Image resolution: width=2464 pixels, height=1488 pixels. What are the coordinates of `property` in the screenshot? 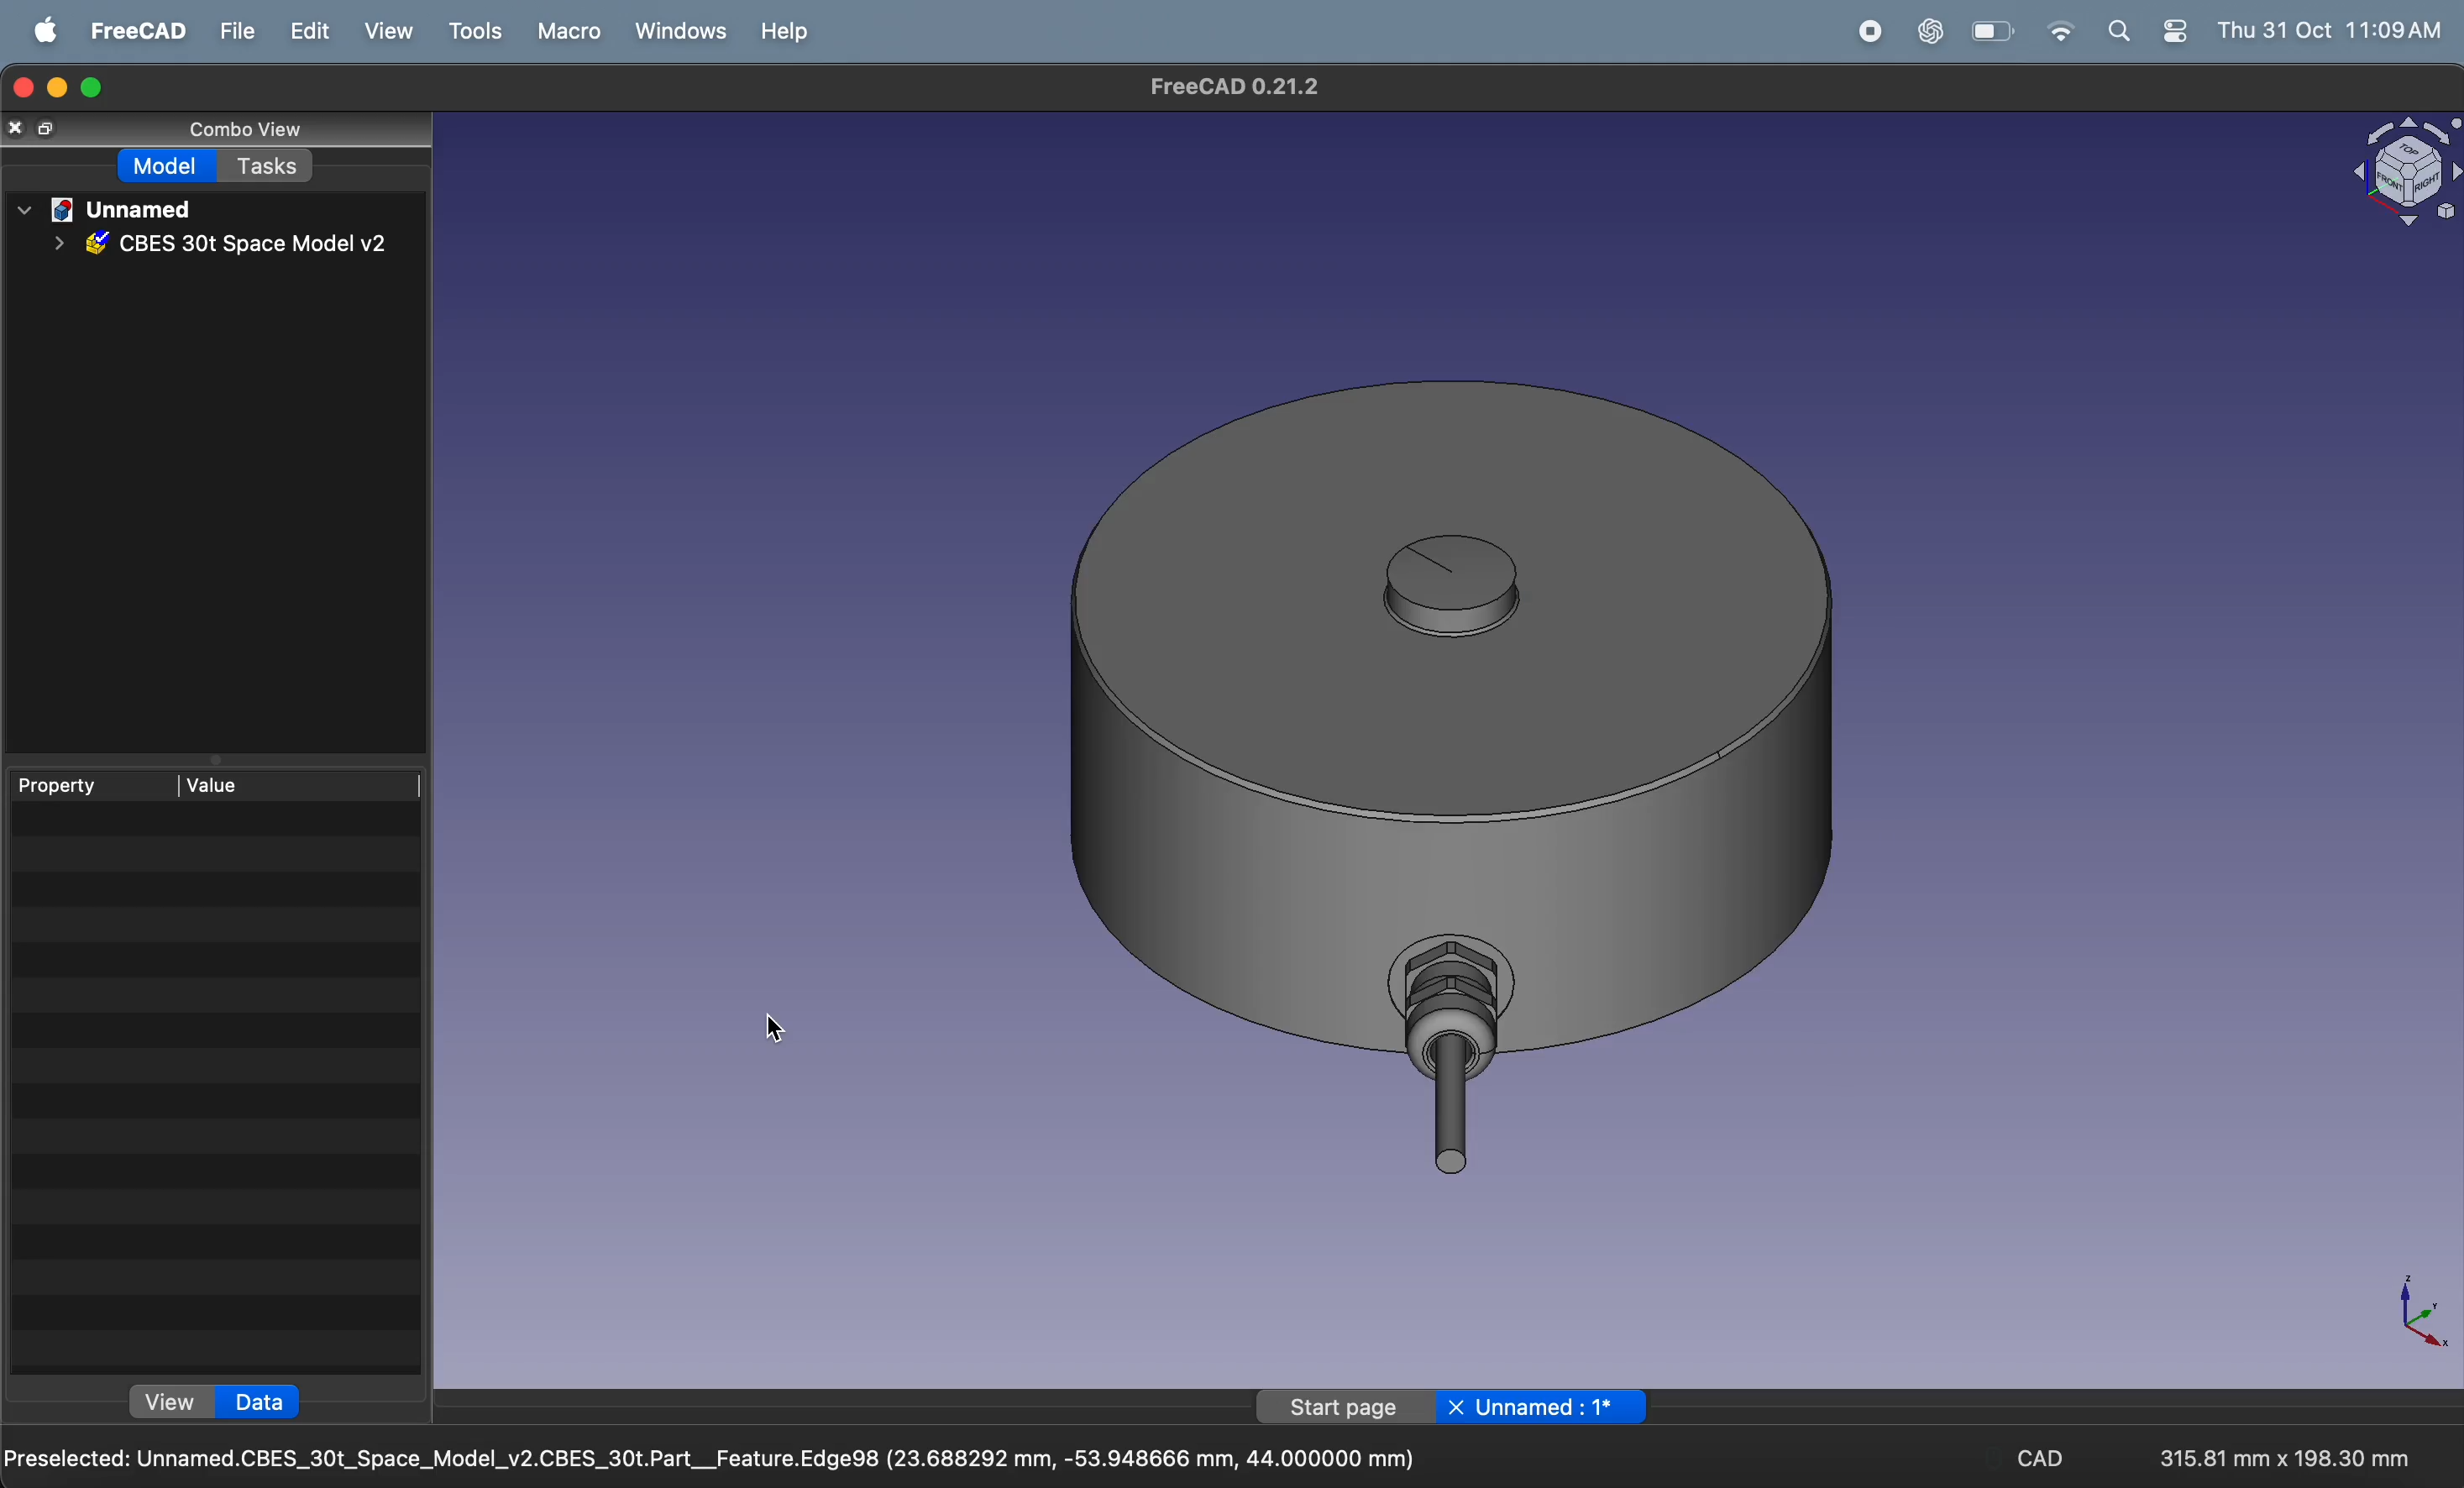 It's located at (84, 787).